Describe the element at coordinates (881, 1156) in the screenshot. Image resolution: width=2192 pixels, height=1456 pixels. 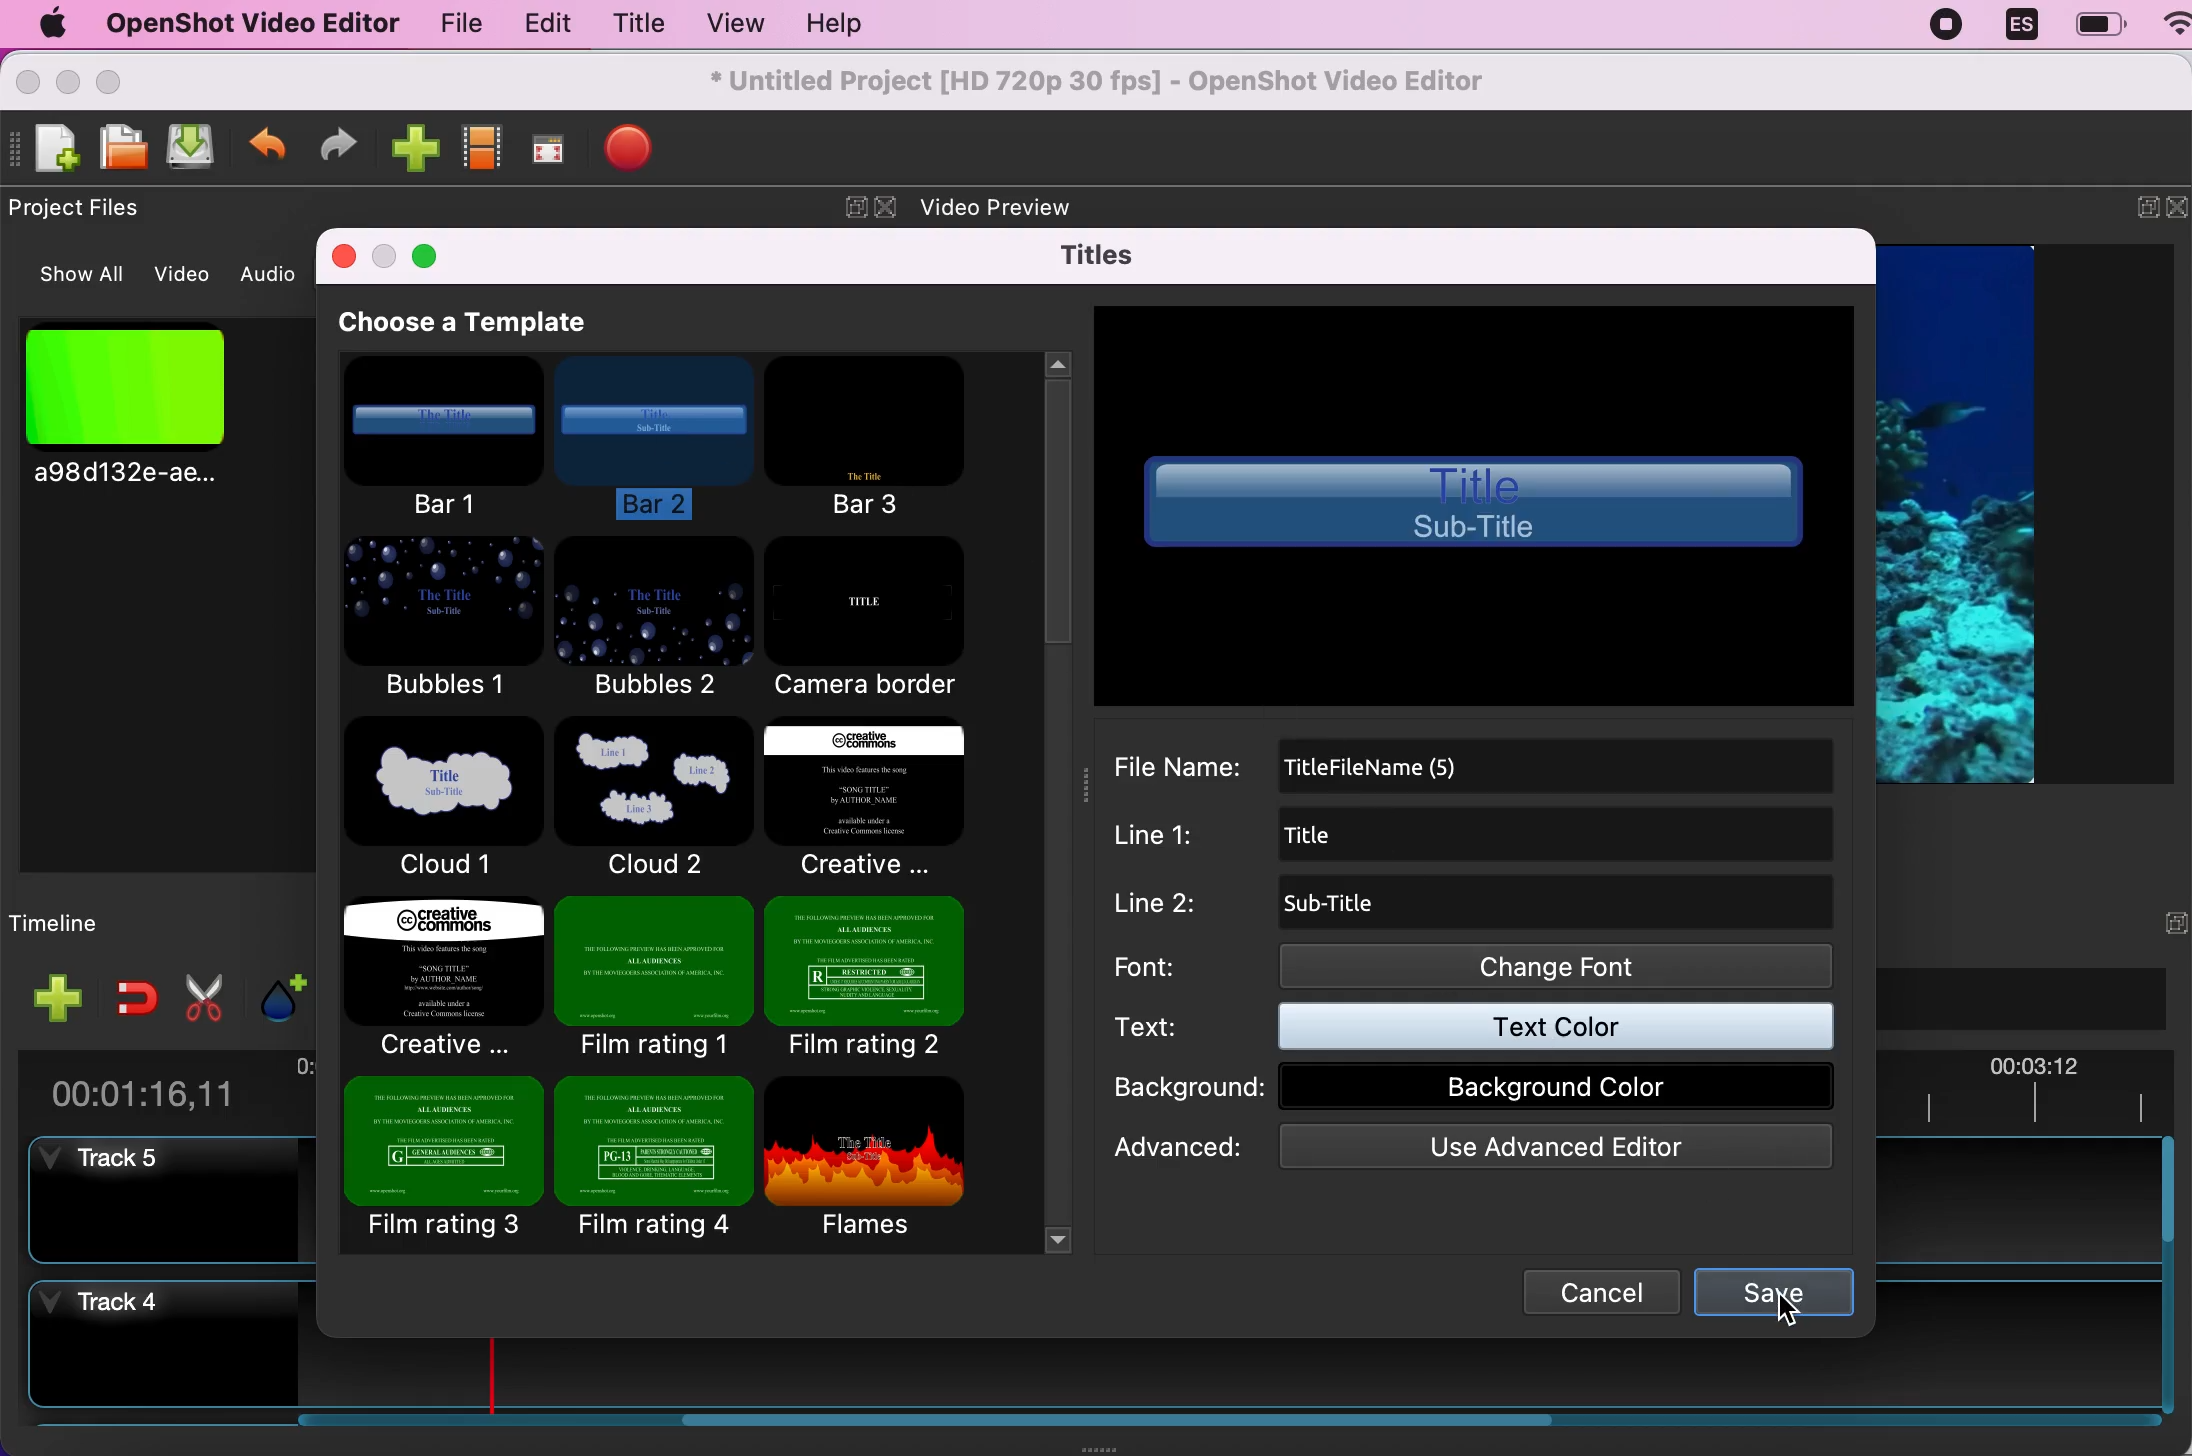
I see `flames` at that location.